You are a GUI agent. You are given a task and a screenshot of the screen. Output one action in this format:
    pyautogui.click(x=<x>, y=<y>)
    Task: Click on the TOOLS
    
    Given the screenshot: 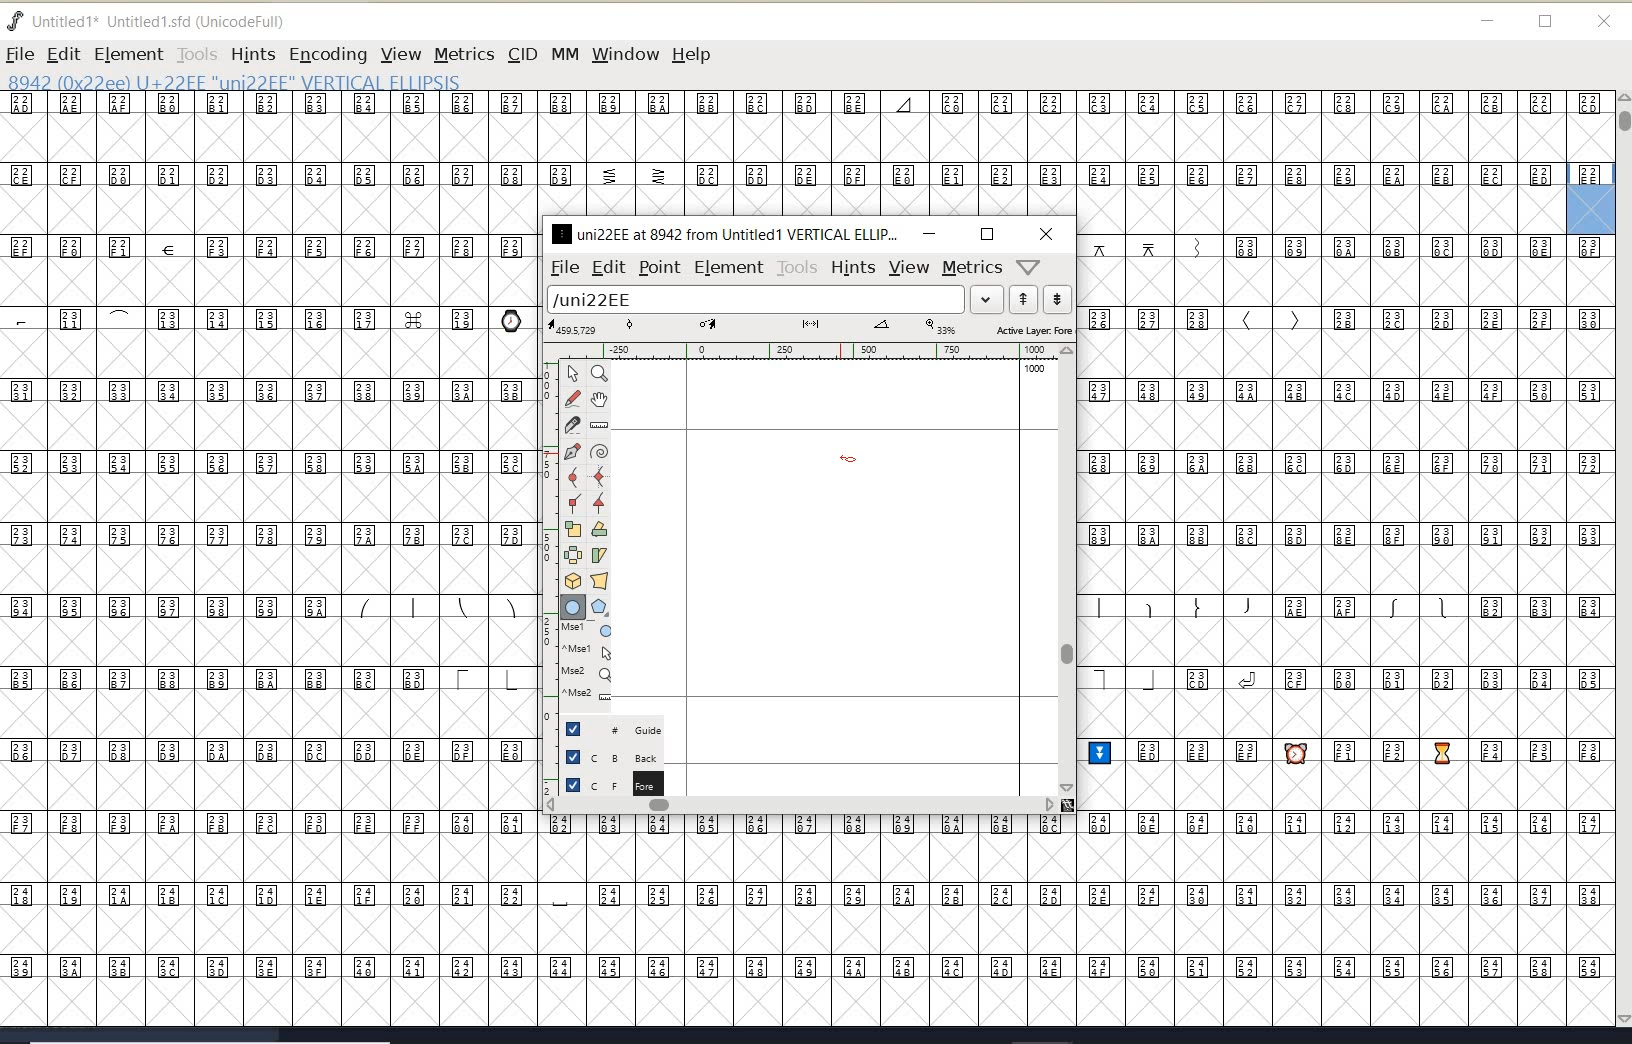 What is the action you would take?
    pyautogui.click(x=196, y=54)
    